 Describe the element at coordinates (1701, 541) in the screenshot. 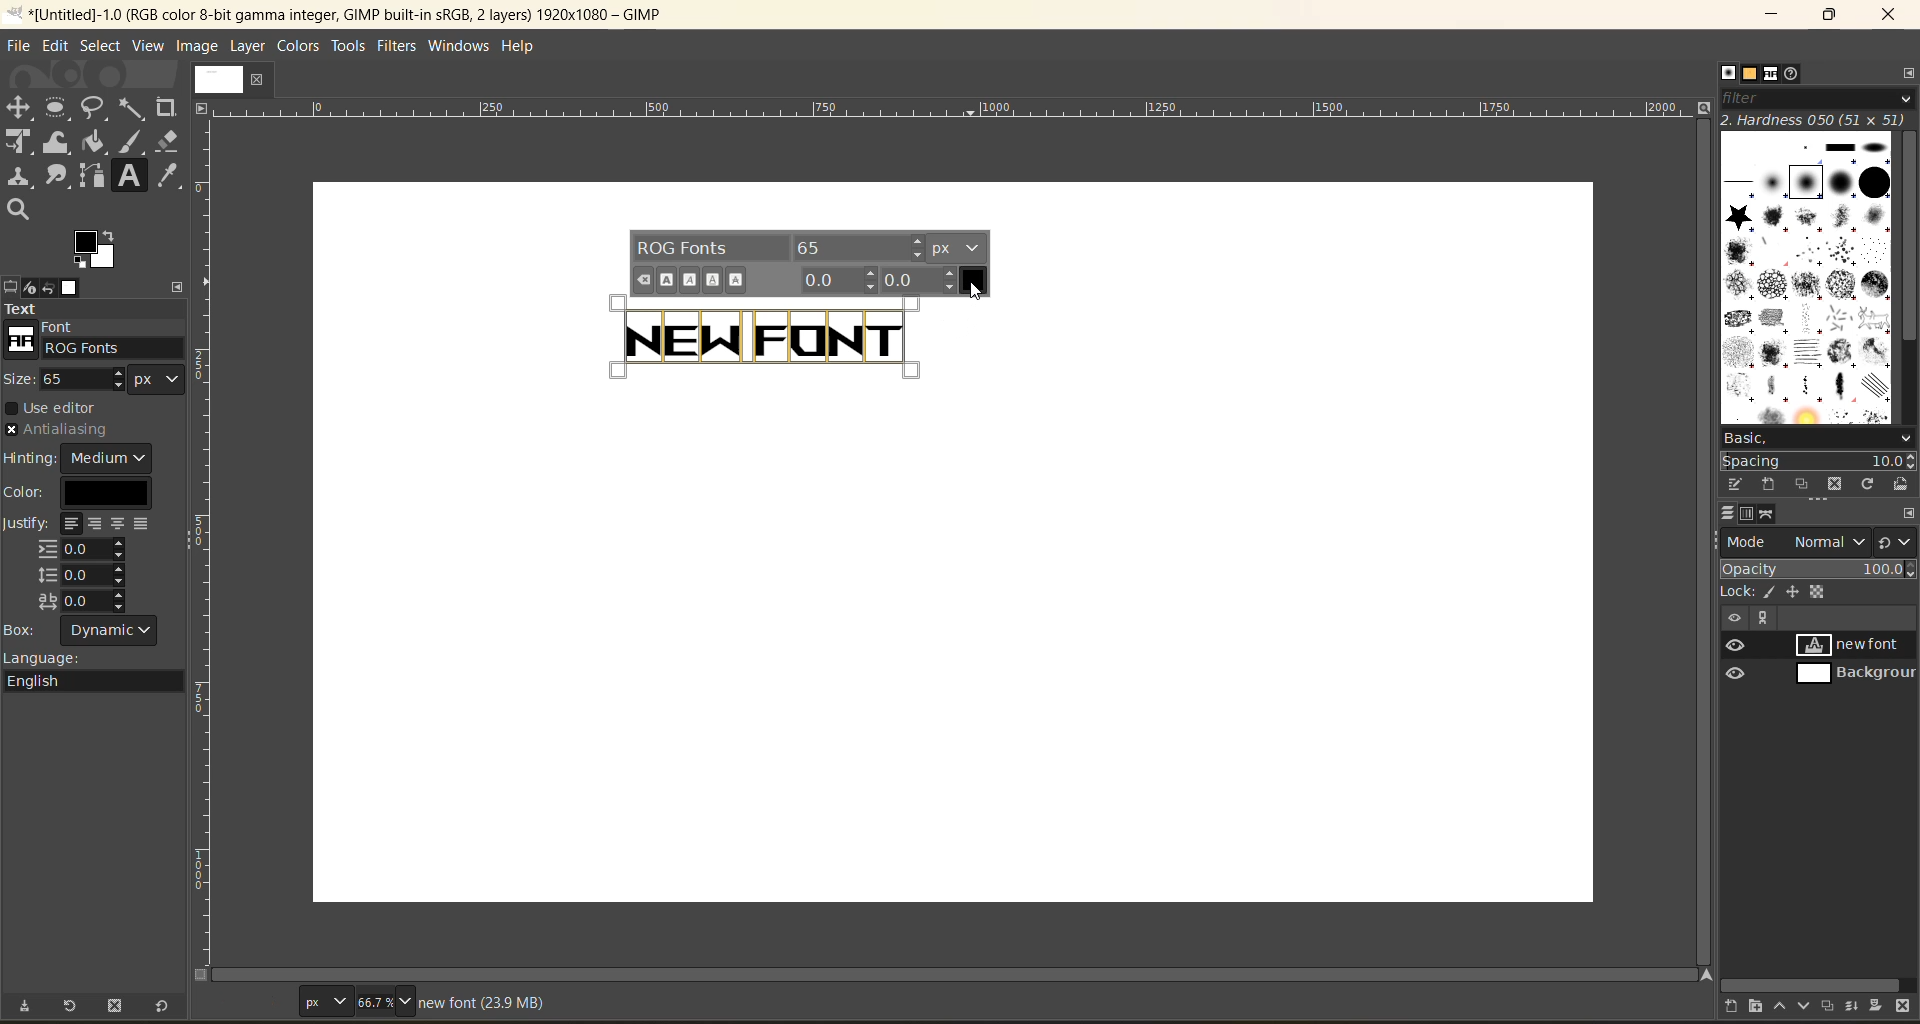

I see `vertical scroll bar` at that location.